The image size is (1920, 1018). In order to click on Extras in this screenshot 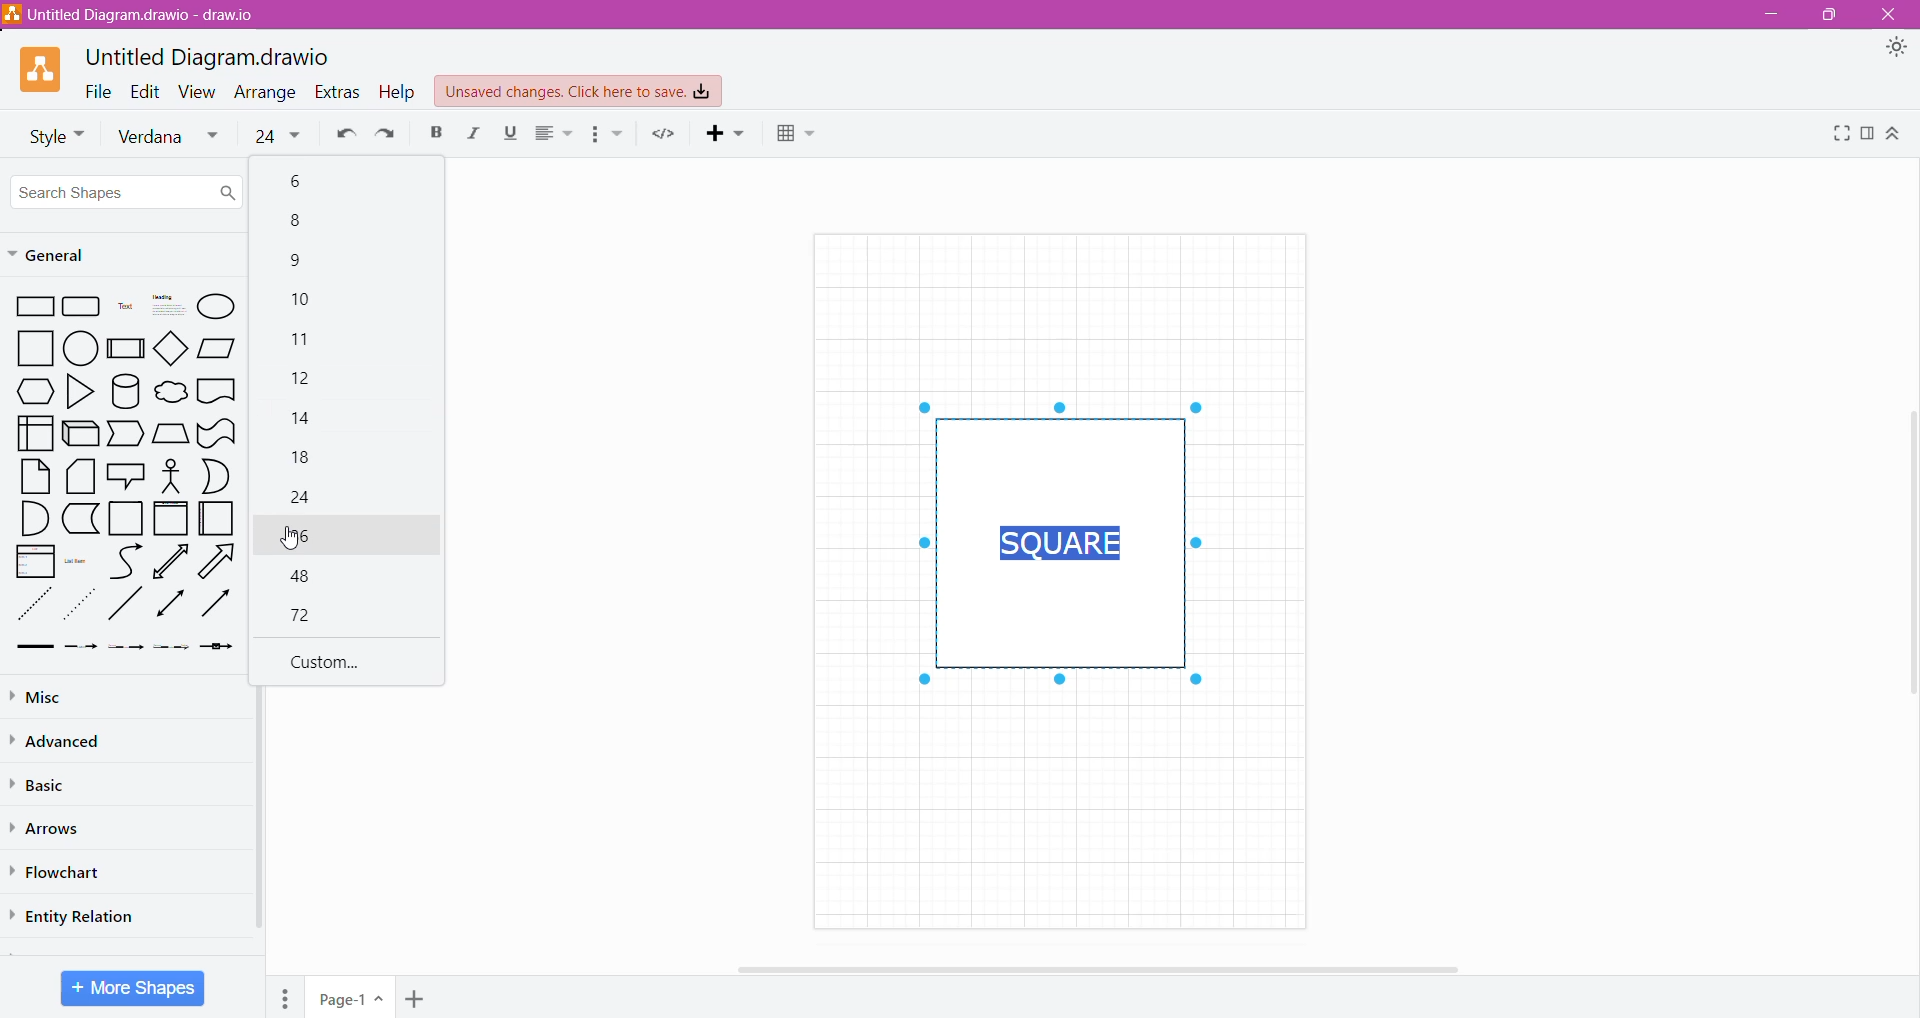, I will do `click(337, 92)`.